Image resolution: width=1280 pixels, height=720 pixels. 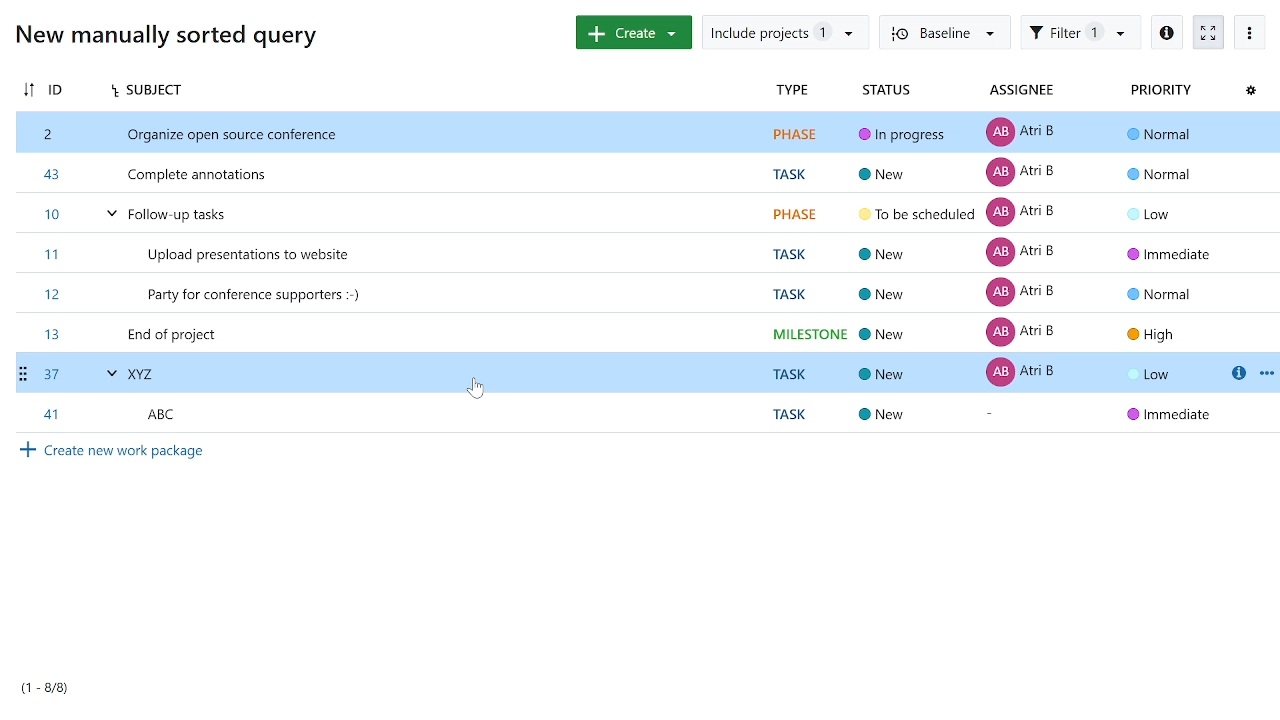 What do you see at coordinates (645, 133) in the screenshot?
I see `Task name "Organize open source conference"` at bounding box center [645, 133].